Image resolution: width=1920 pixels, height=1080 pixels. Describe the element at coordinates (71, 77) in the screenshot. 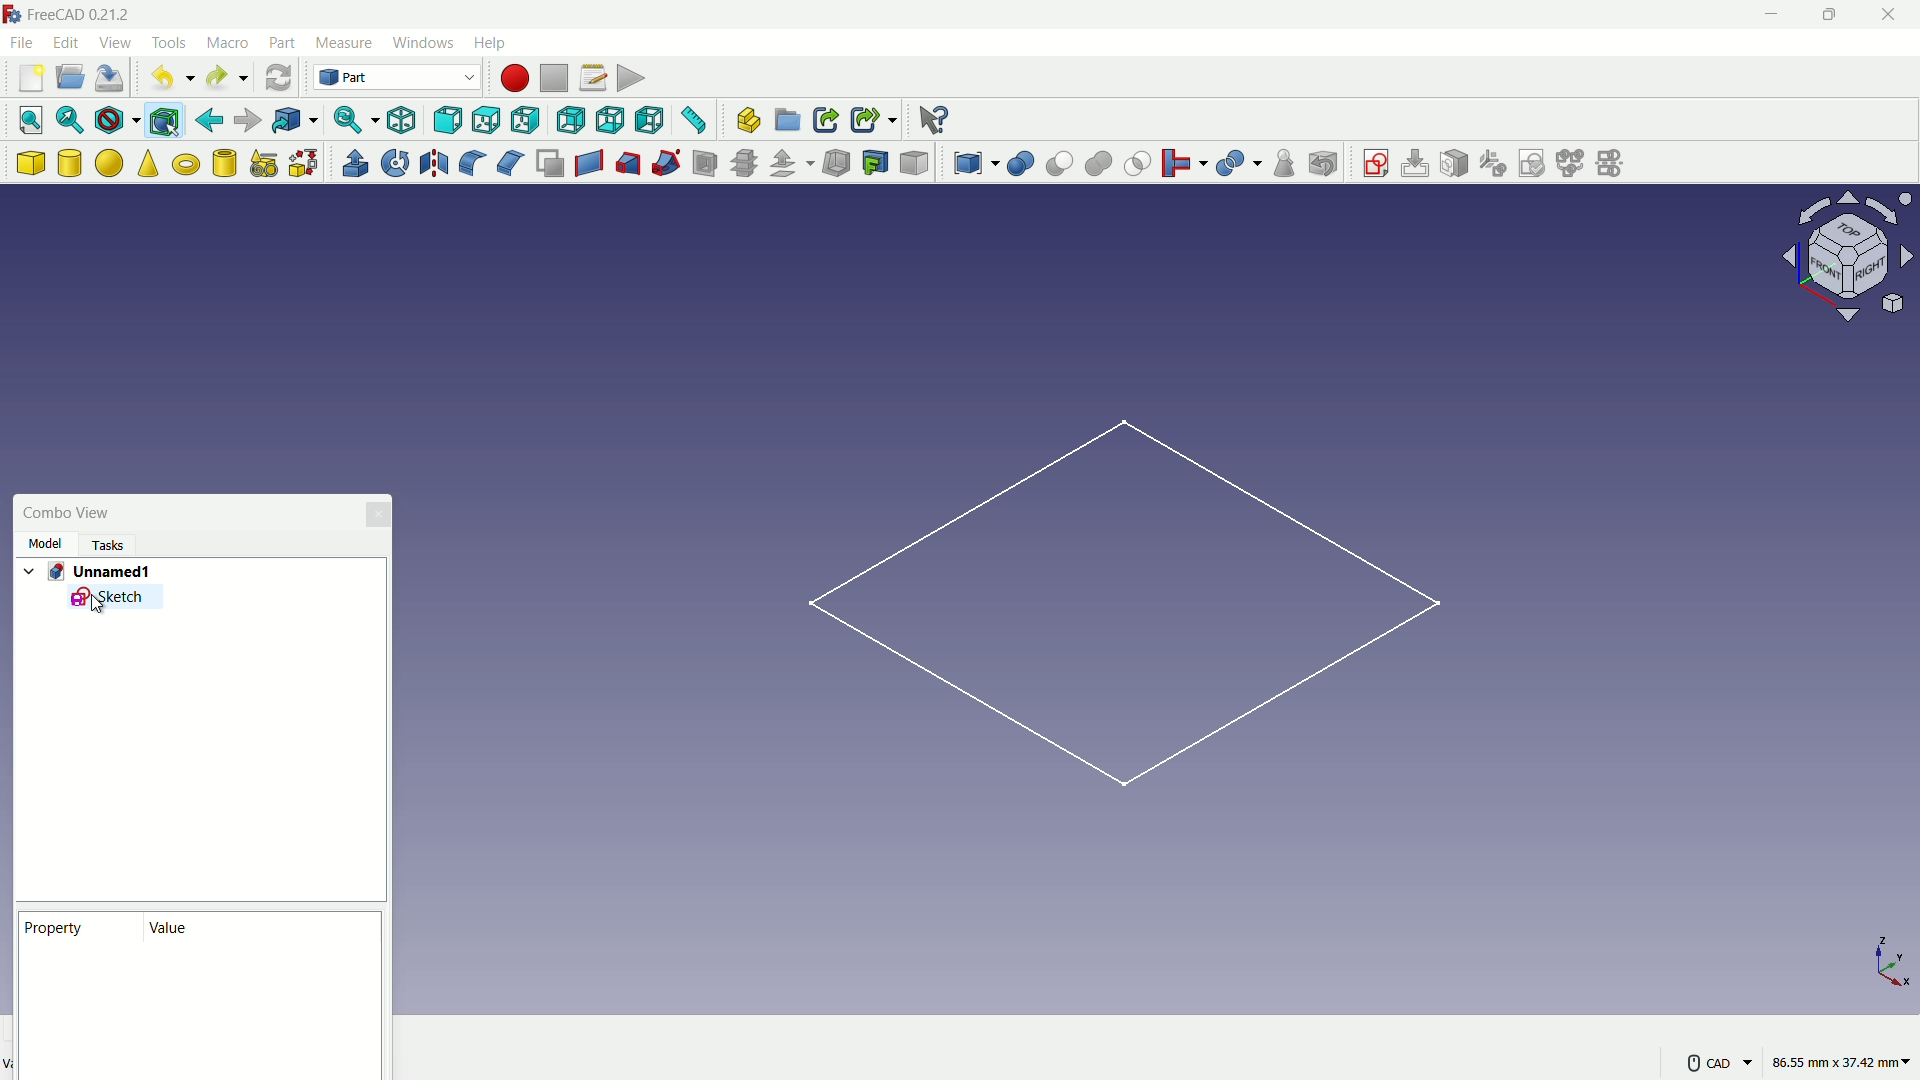

I see `open file` at that location.